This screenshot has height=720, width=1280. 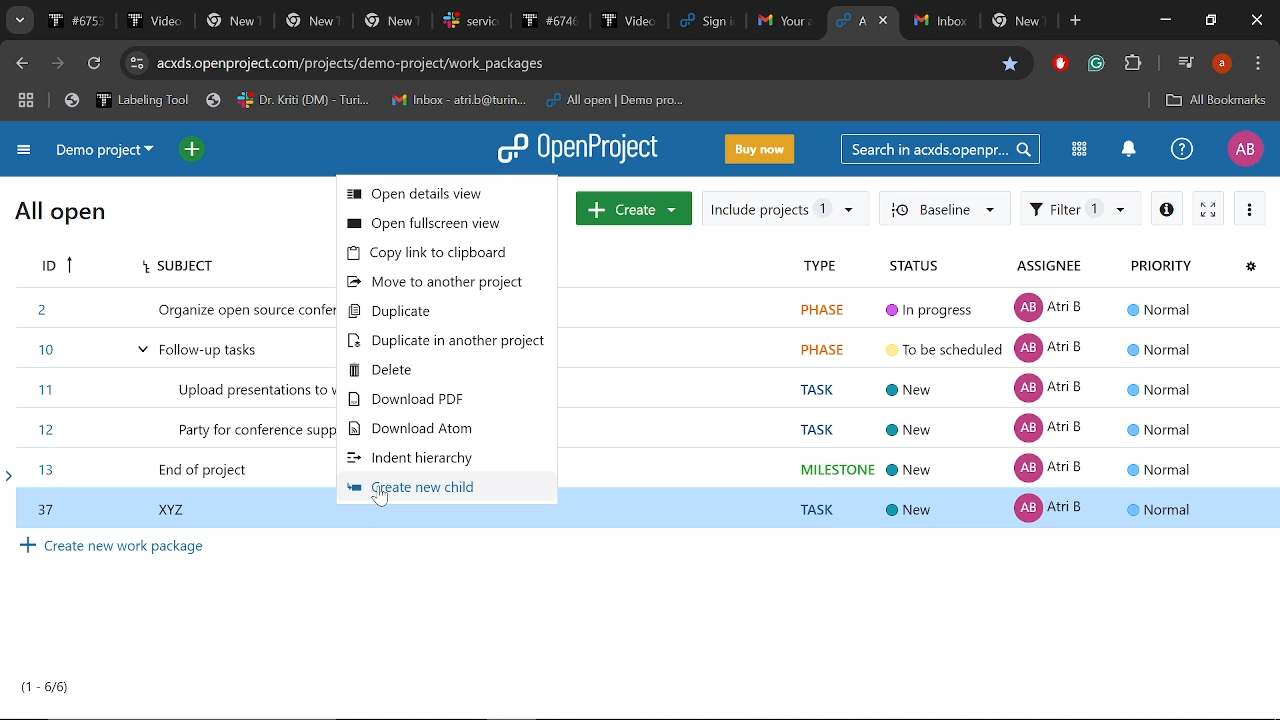 What do you see at coordinates (1182, 148) in the screenshot?
I see `Help` at bounding box center [1182, 148].